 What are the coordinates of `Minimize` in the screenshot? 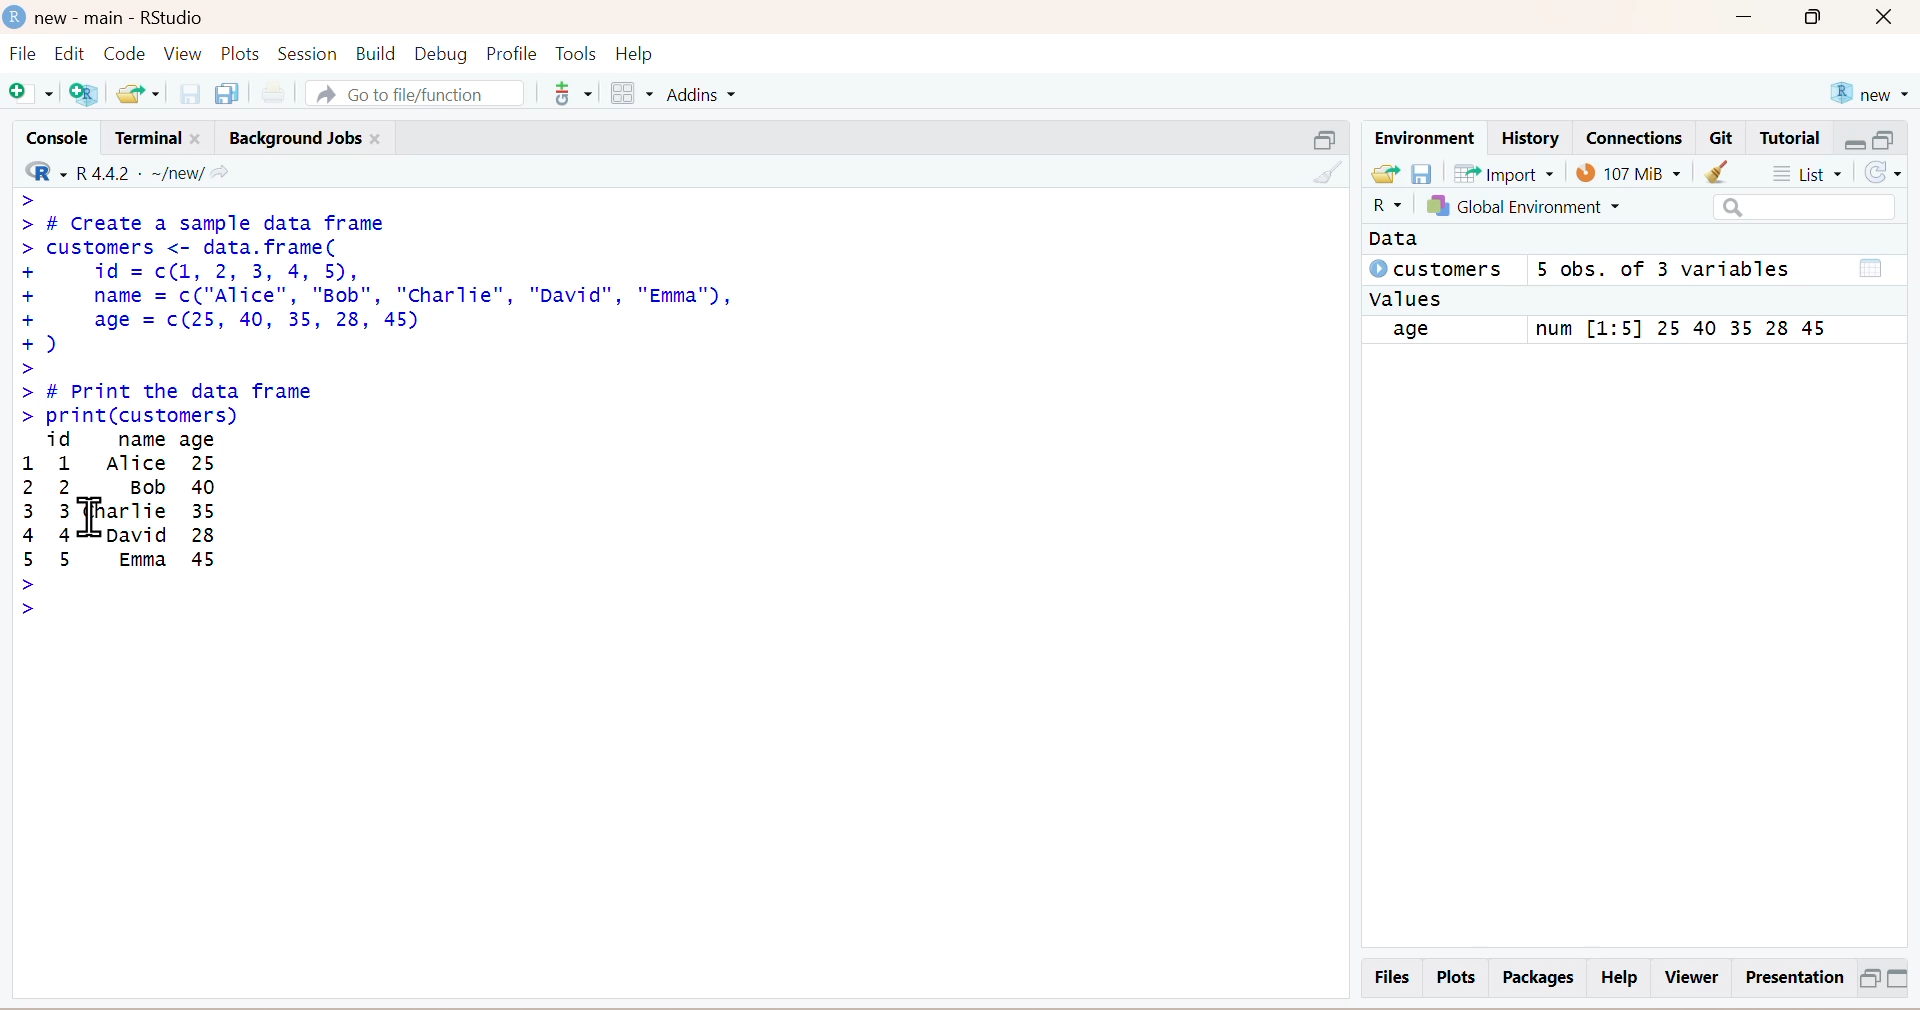 It's located at (1747, 21).